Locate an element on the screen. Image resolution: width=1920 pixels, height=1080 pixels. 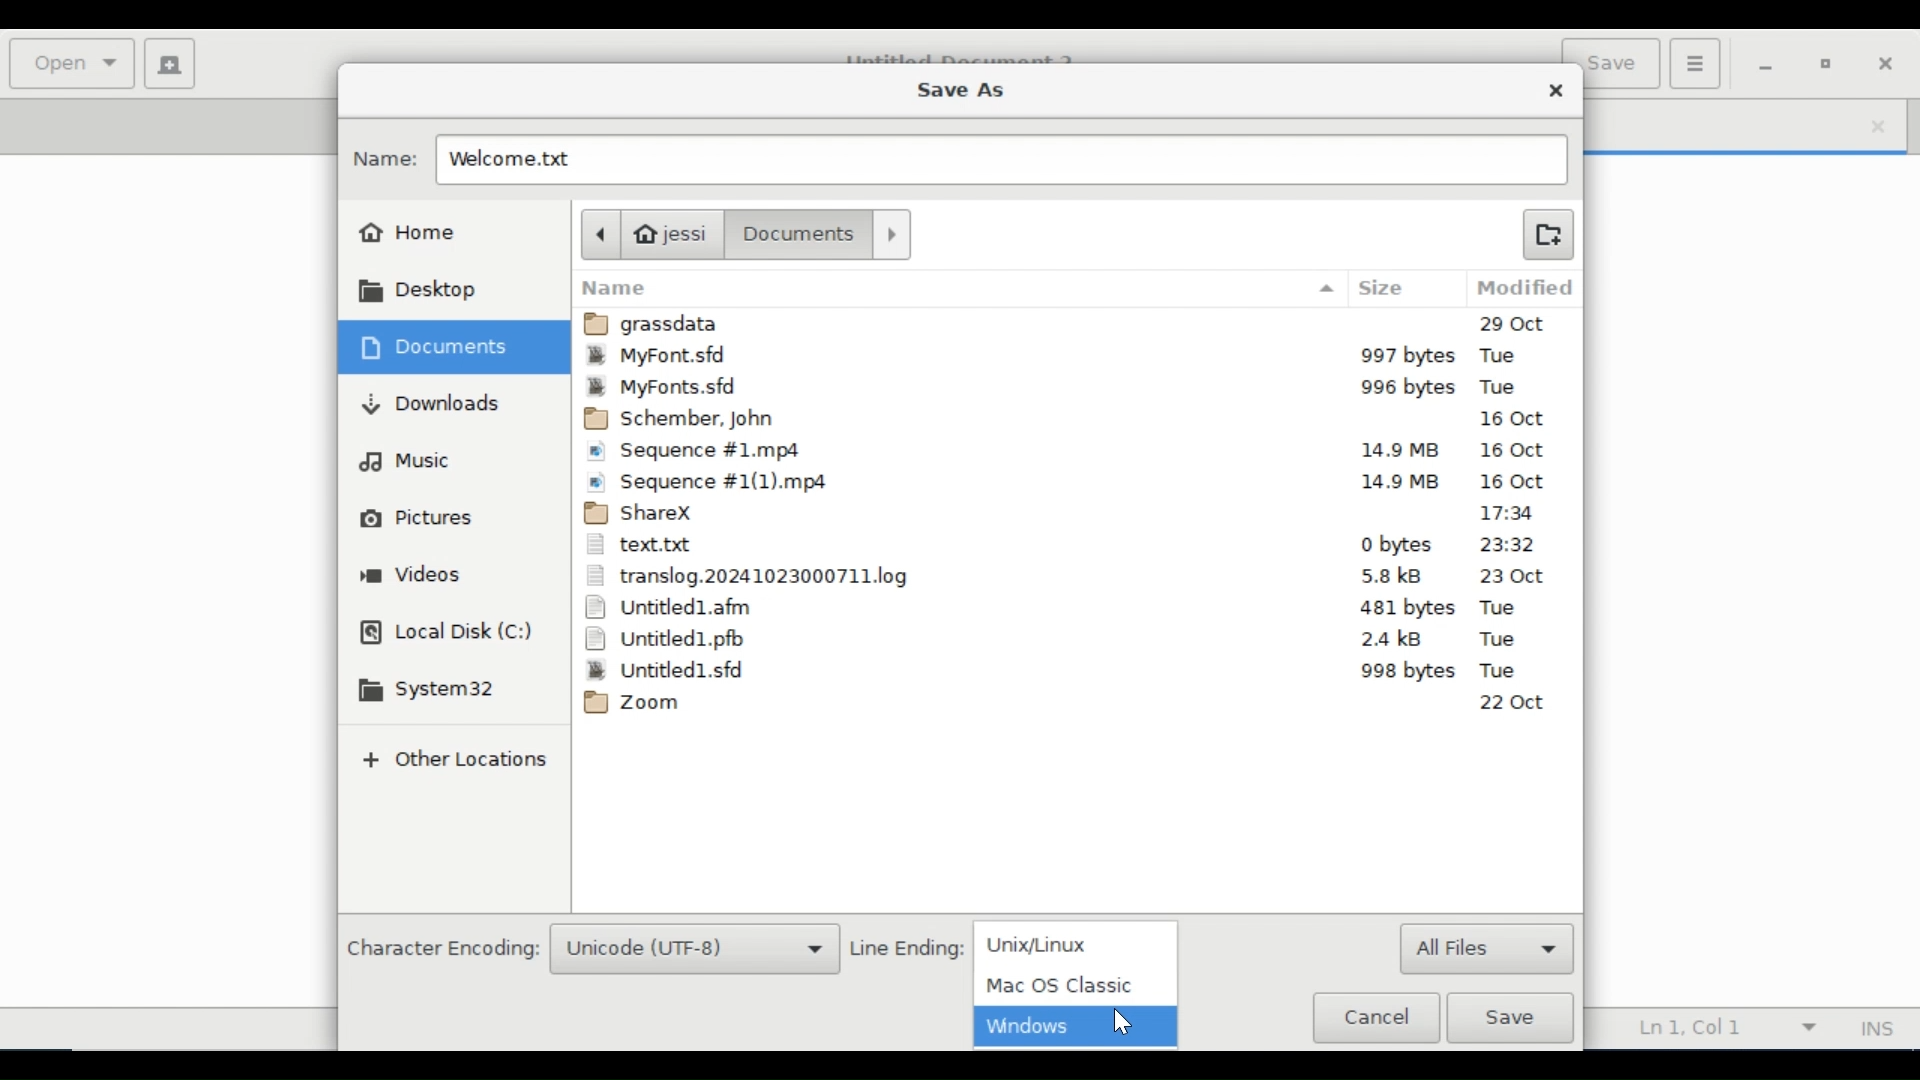
Desktop is located at coordinates (412, 293).